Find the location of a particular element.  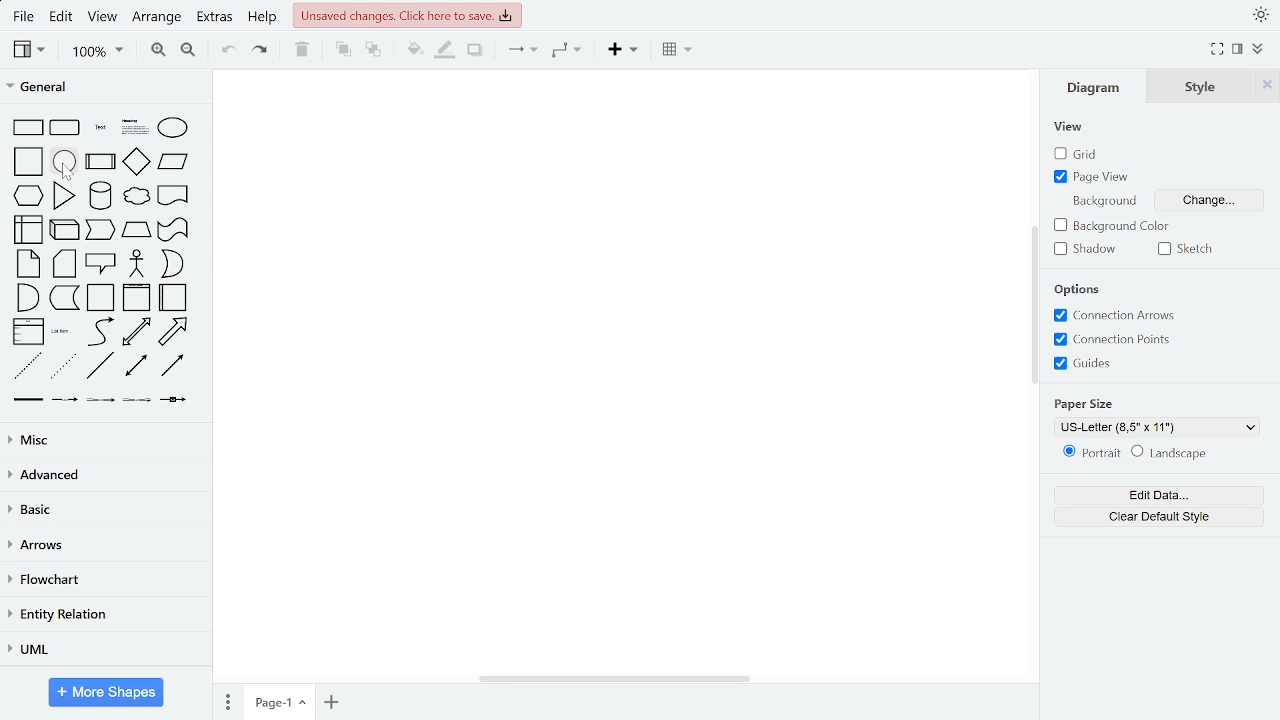

file is located at coordinates (24, 19).